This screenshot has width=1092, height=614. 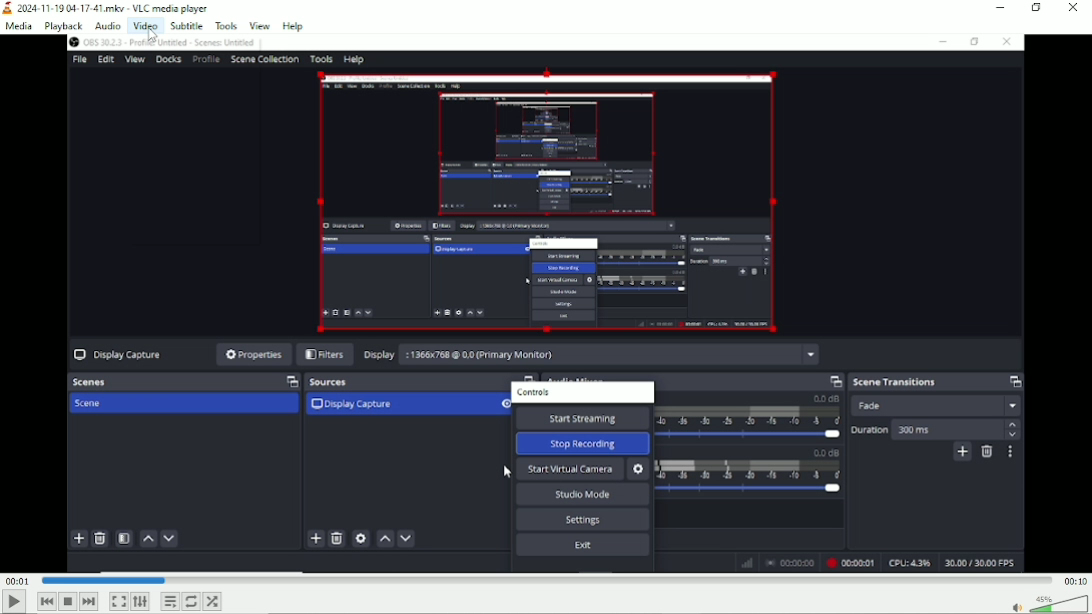 I want to click on Total duration, so click(x=1074, y=580).